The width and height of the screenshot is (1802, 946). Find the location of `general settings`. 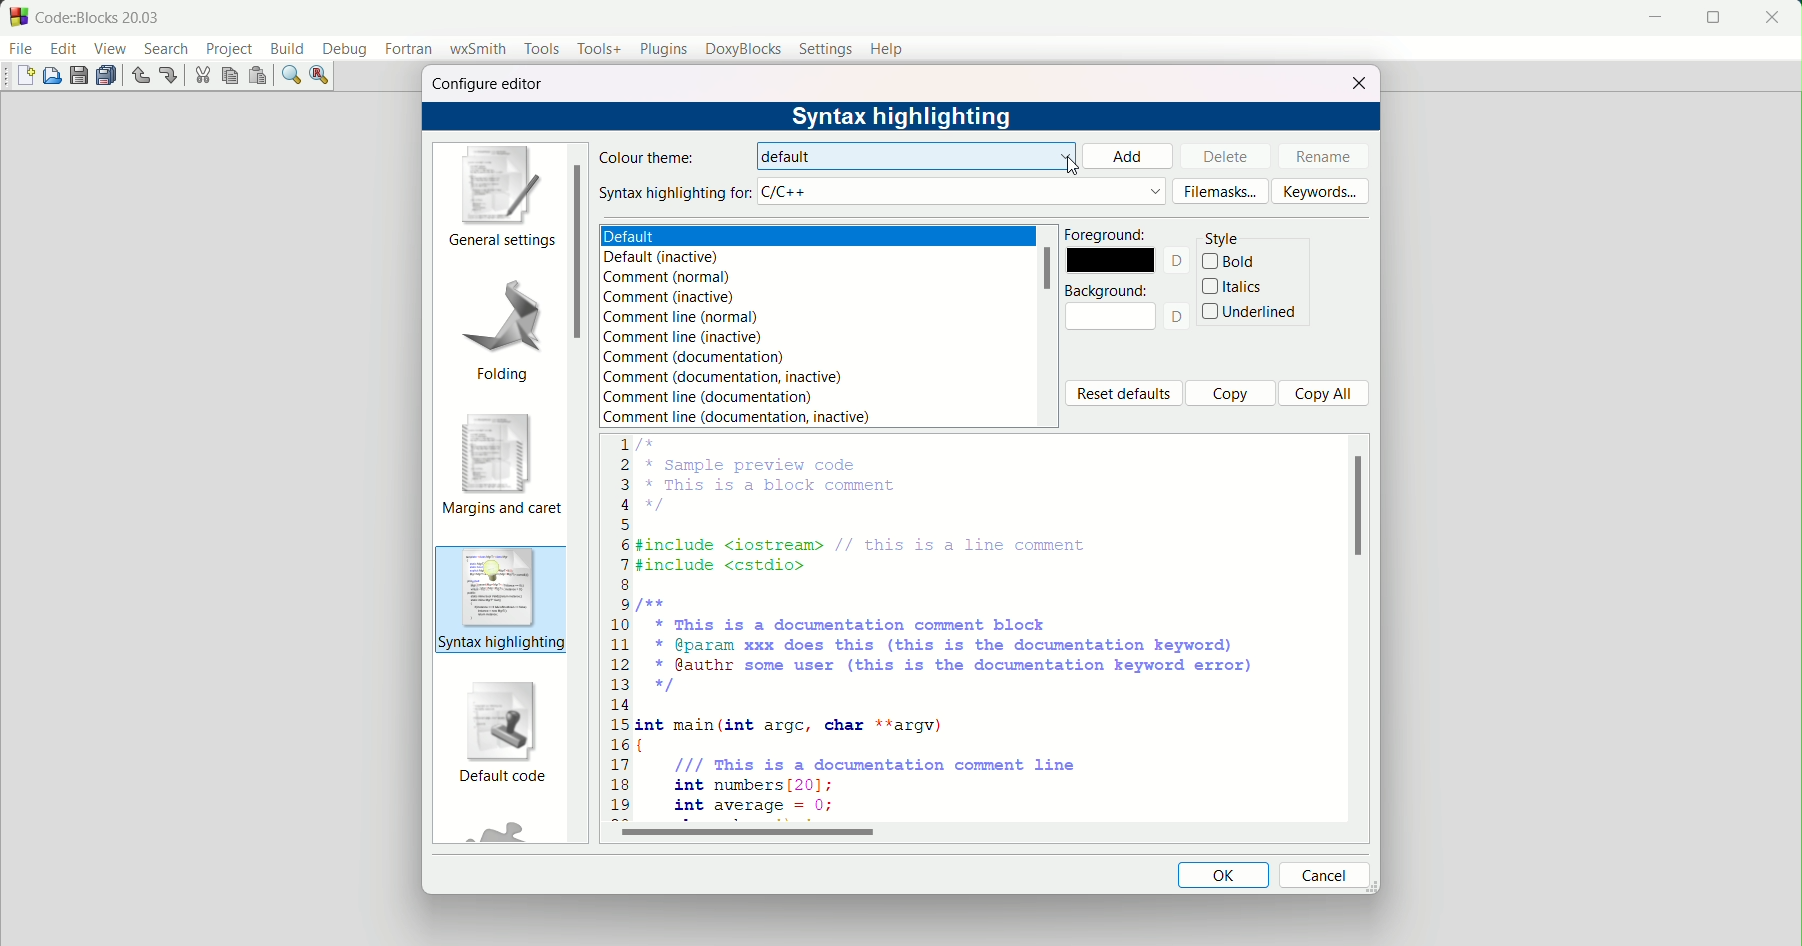

general settings is located at coordinates (498, 197).